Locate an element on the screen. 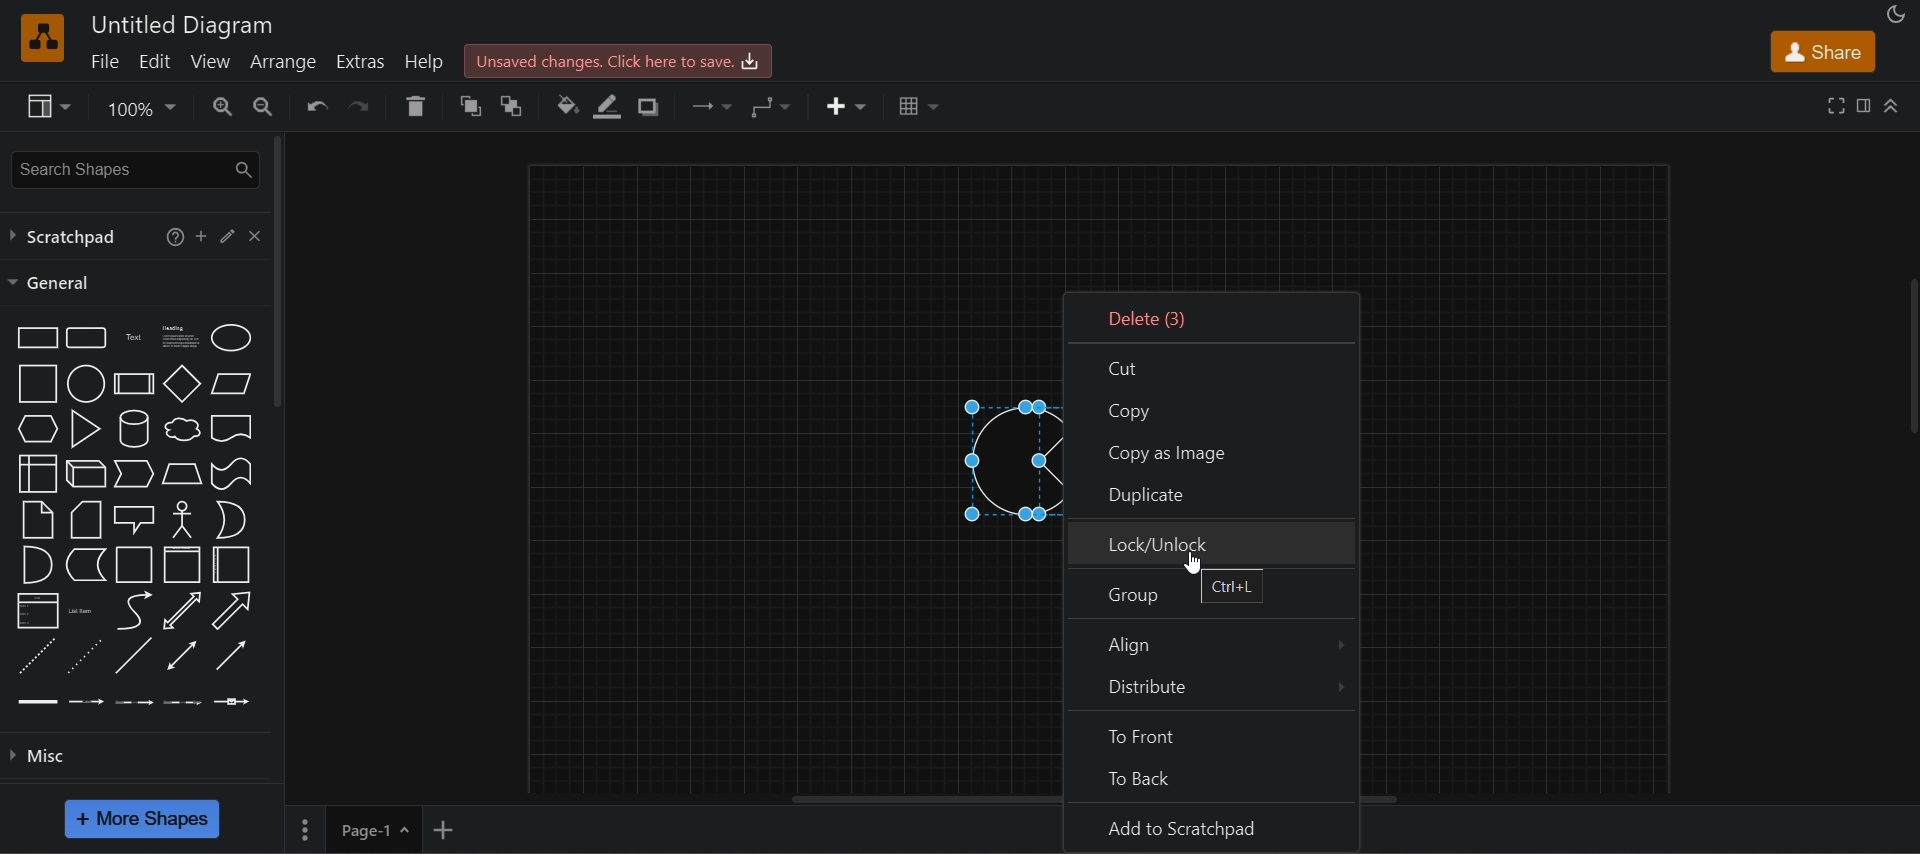  fill color is located at coordinates (568, 106).